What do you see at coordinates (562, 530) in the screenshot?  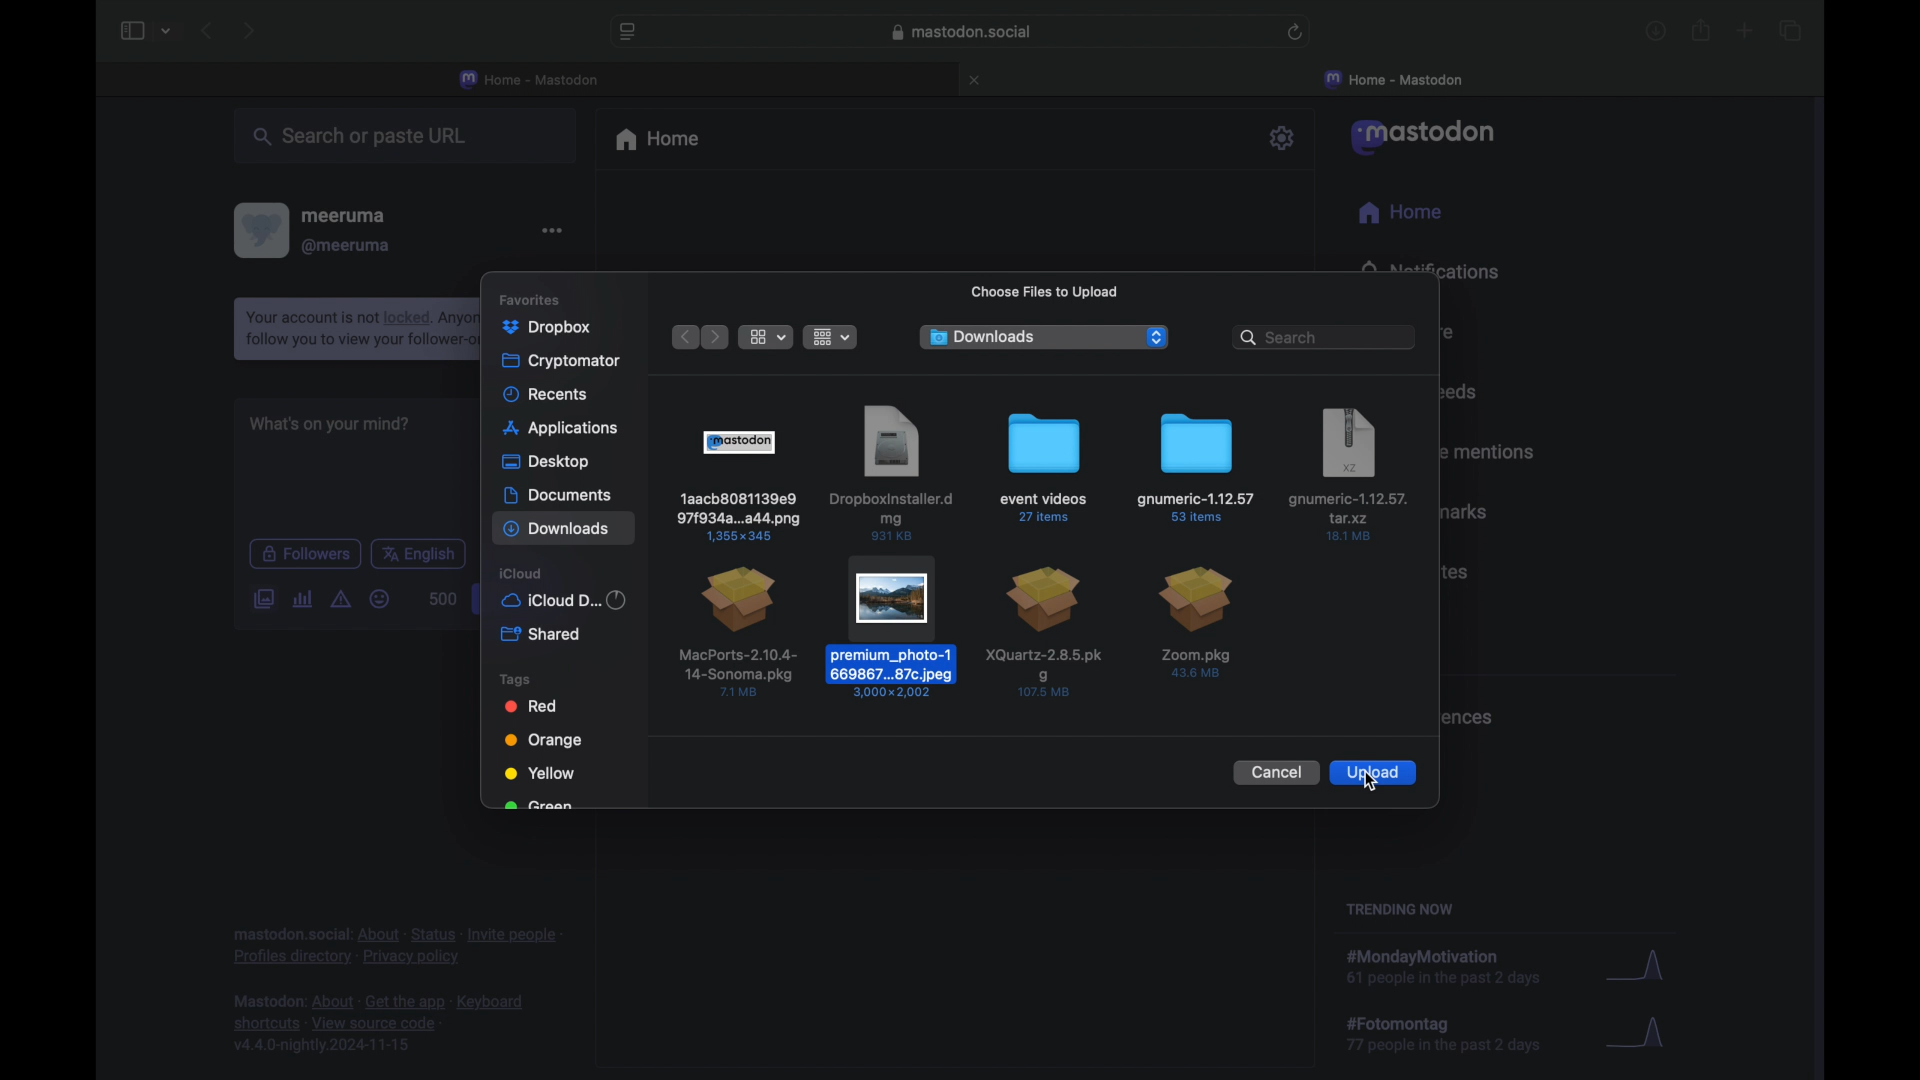 I see `downloads highlighted` at bounding box center [562, 530].